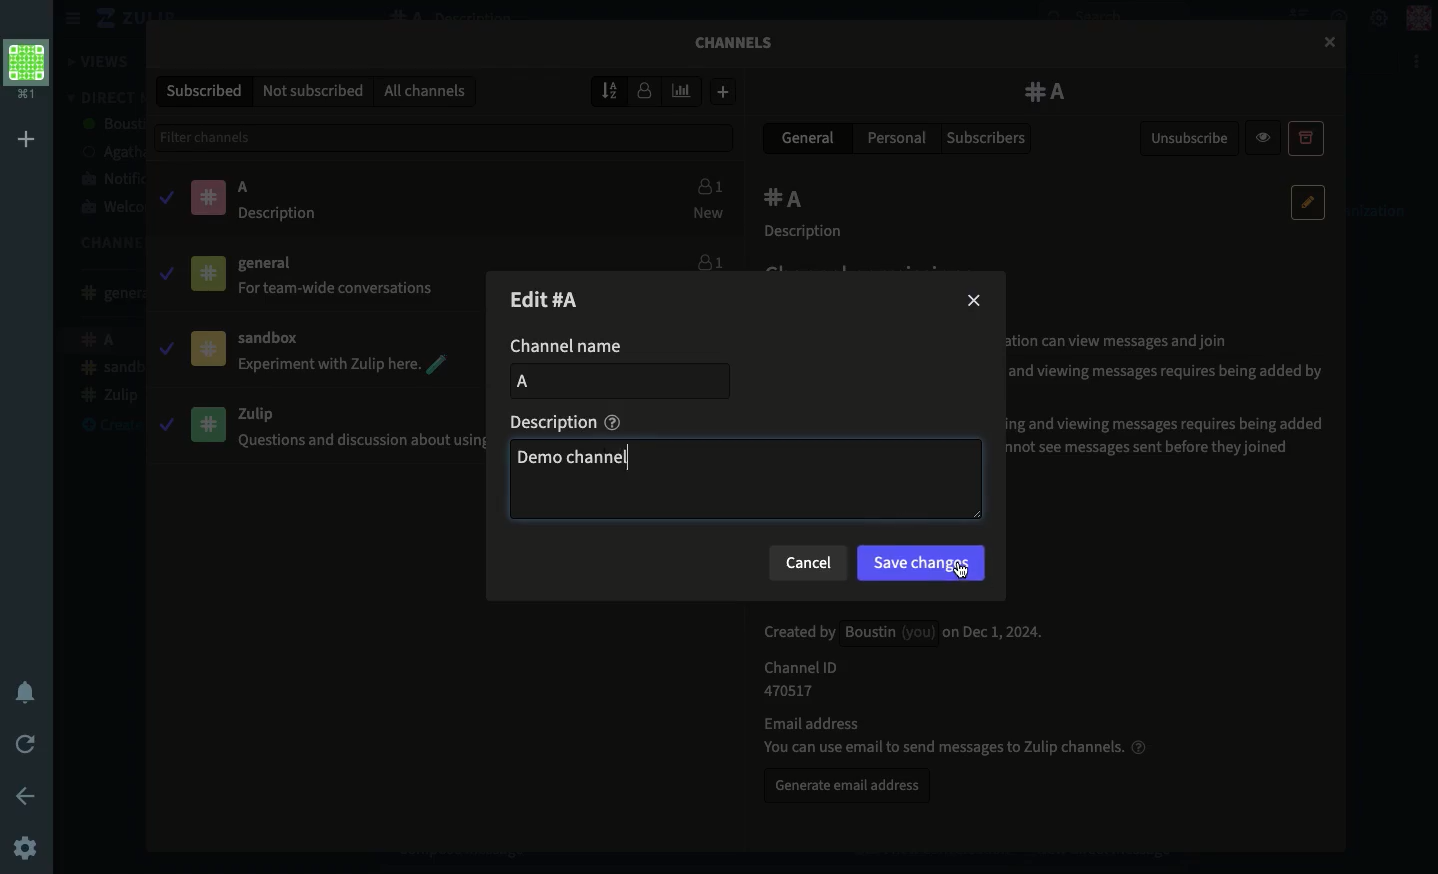  I want to click on Channel name, so click(565, 346).